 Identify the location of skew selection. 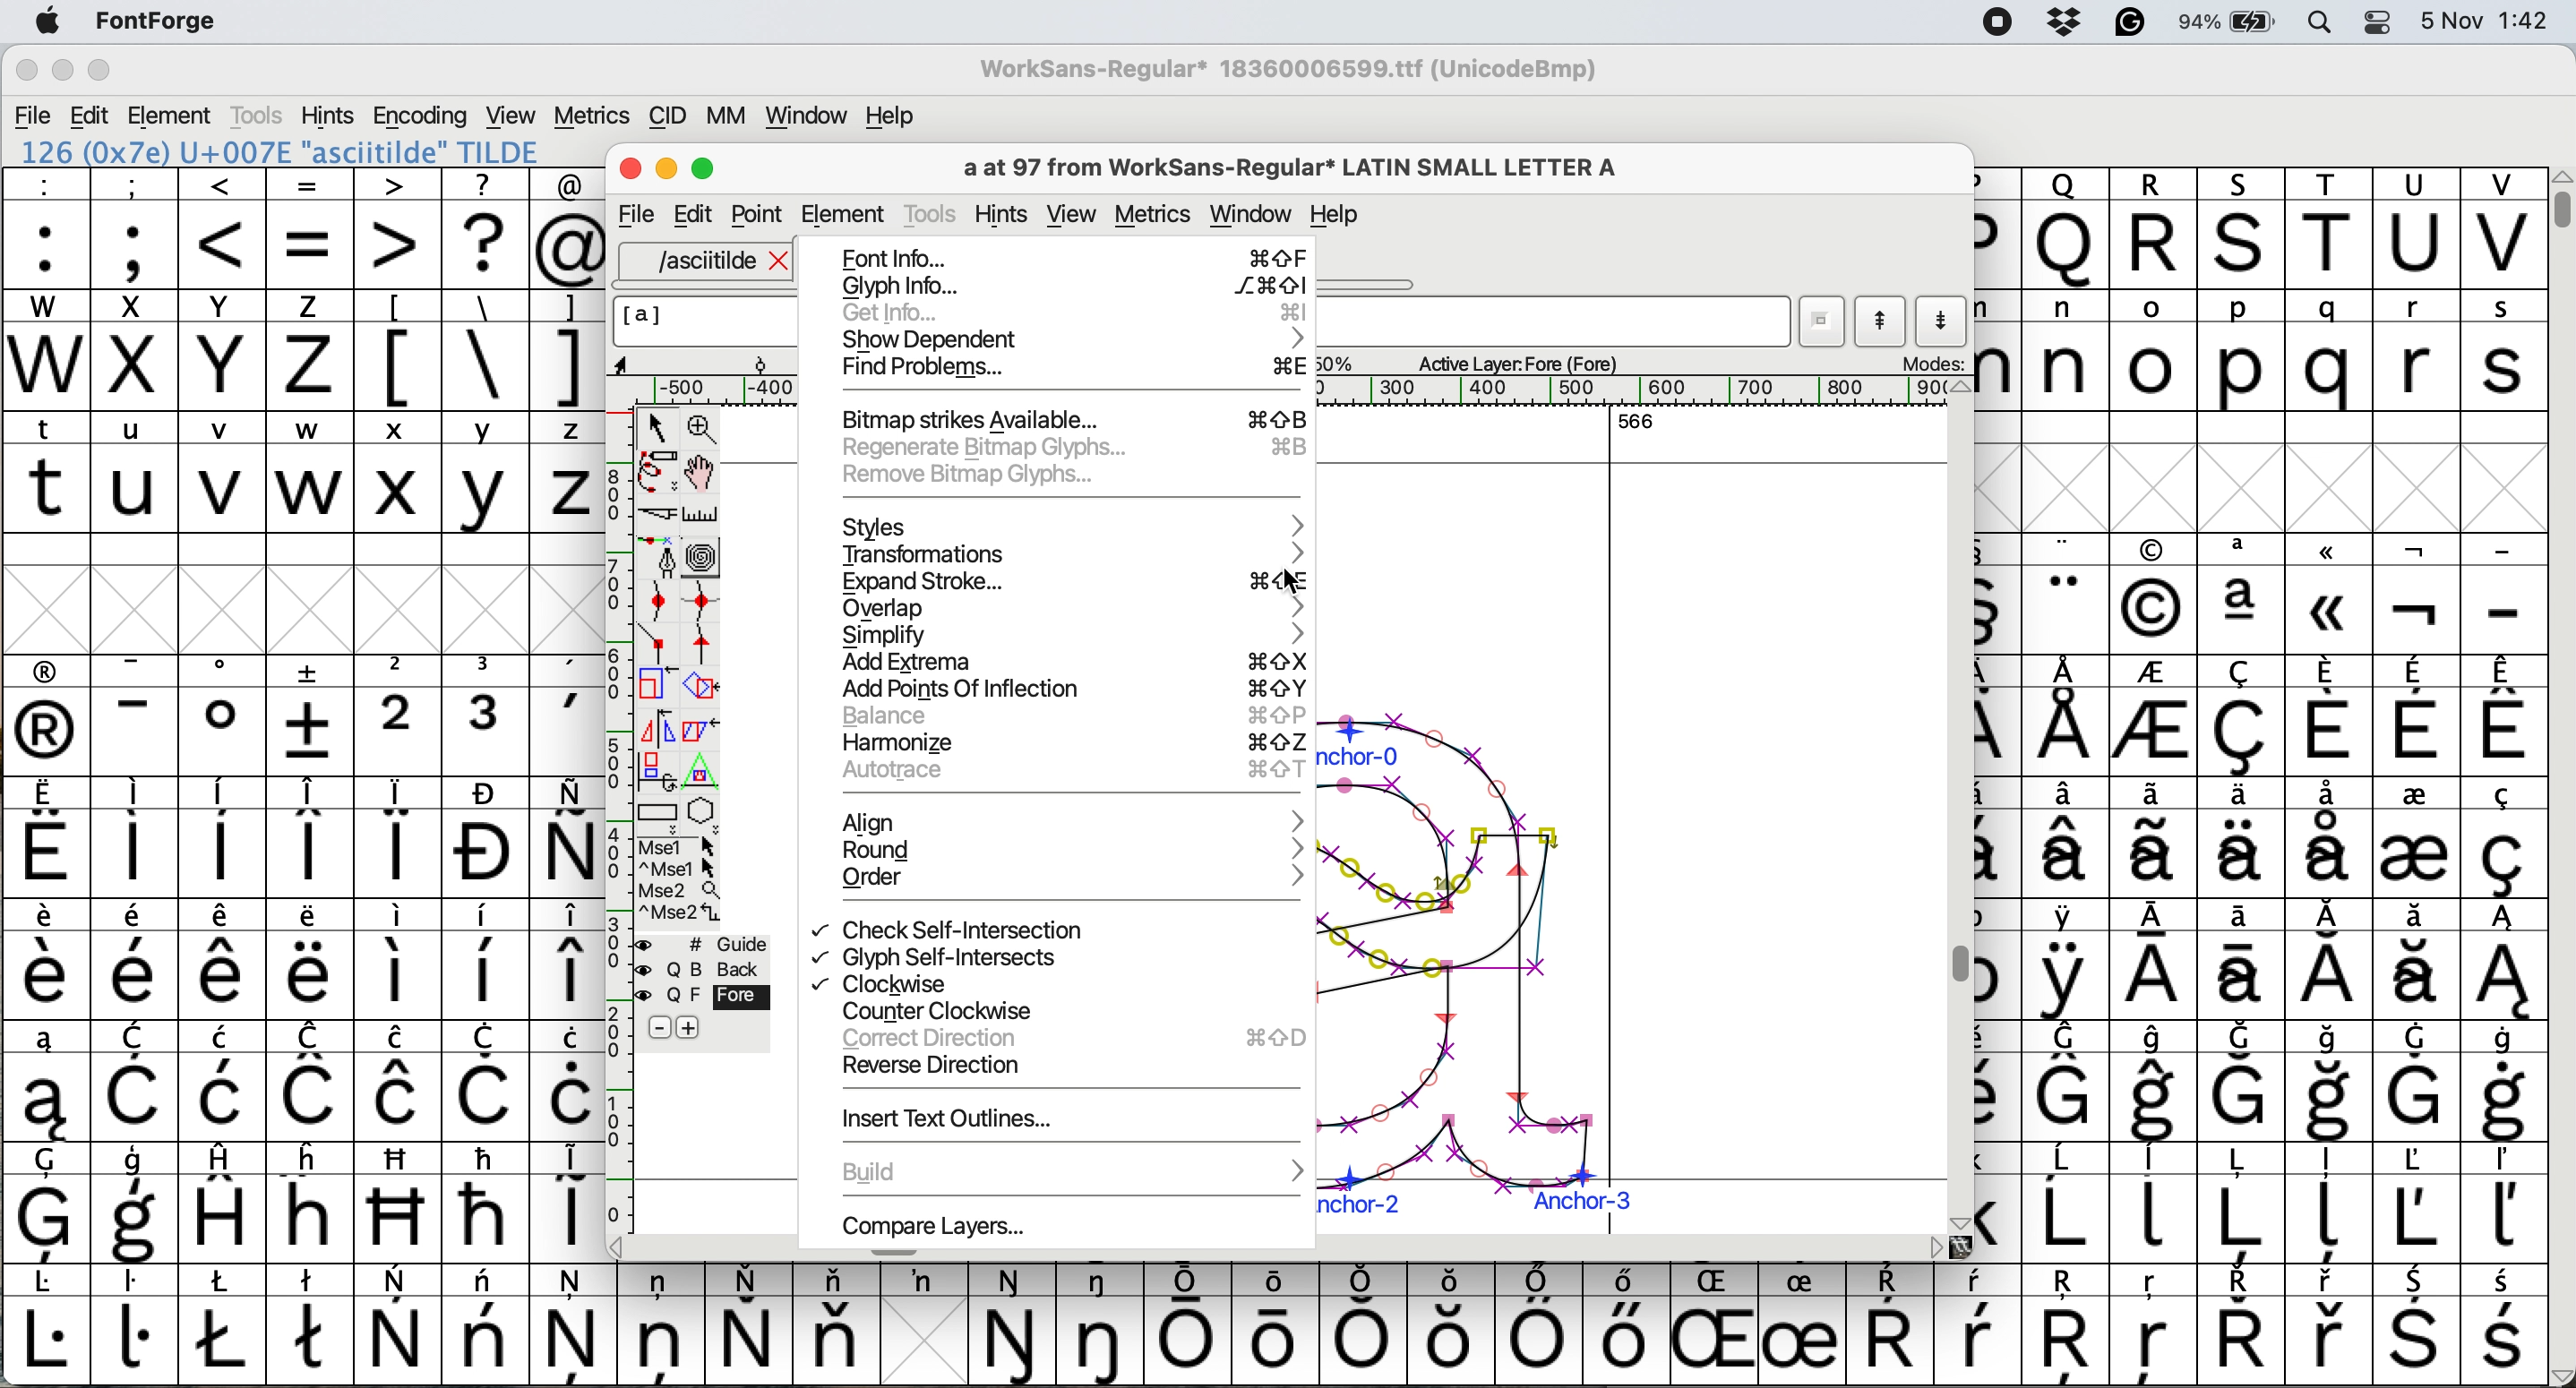
(706, 733).